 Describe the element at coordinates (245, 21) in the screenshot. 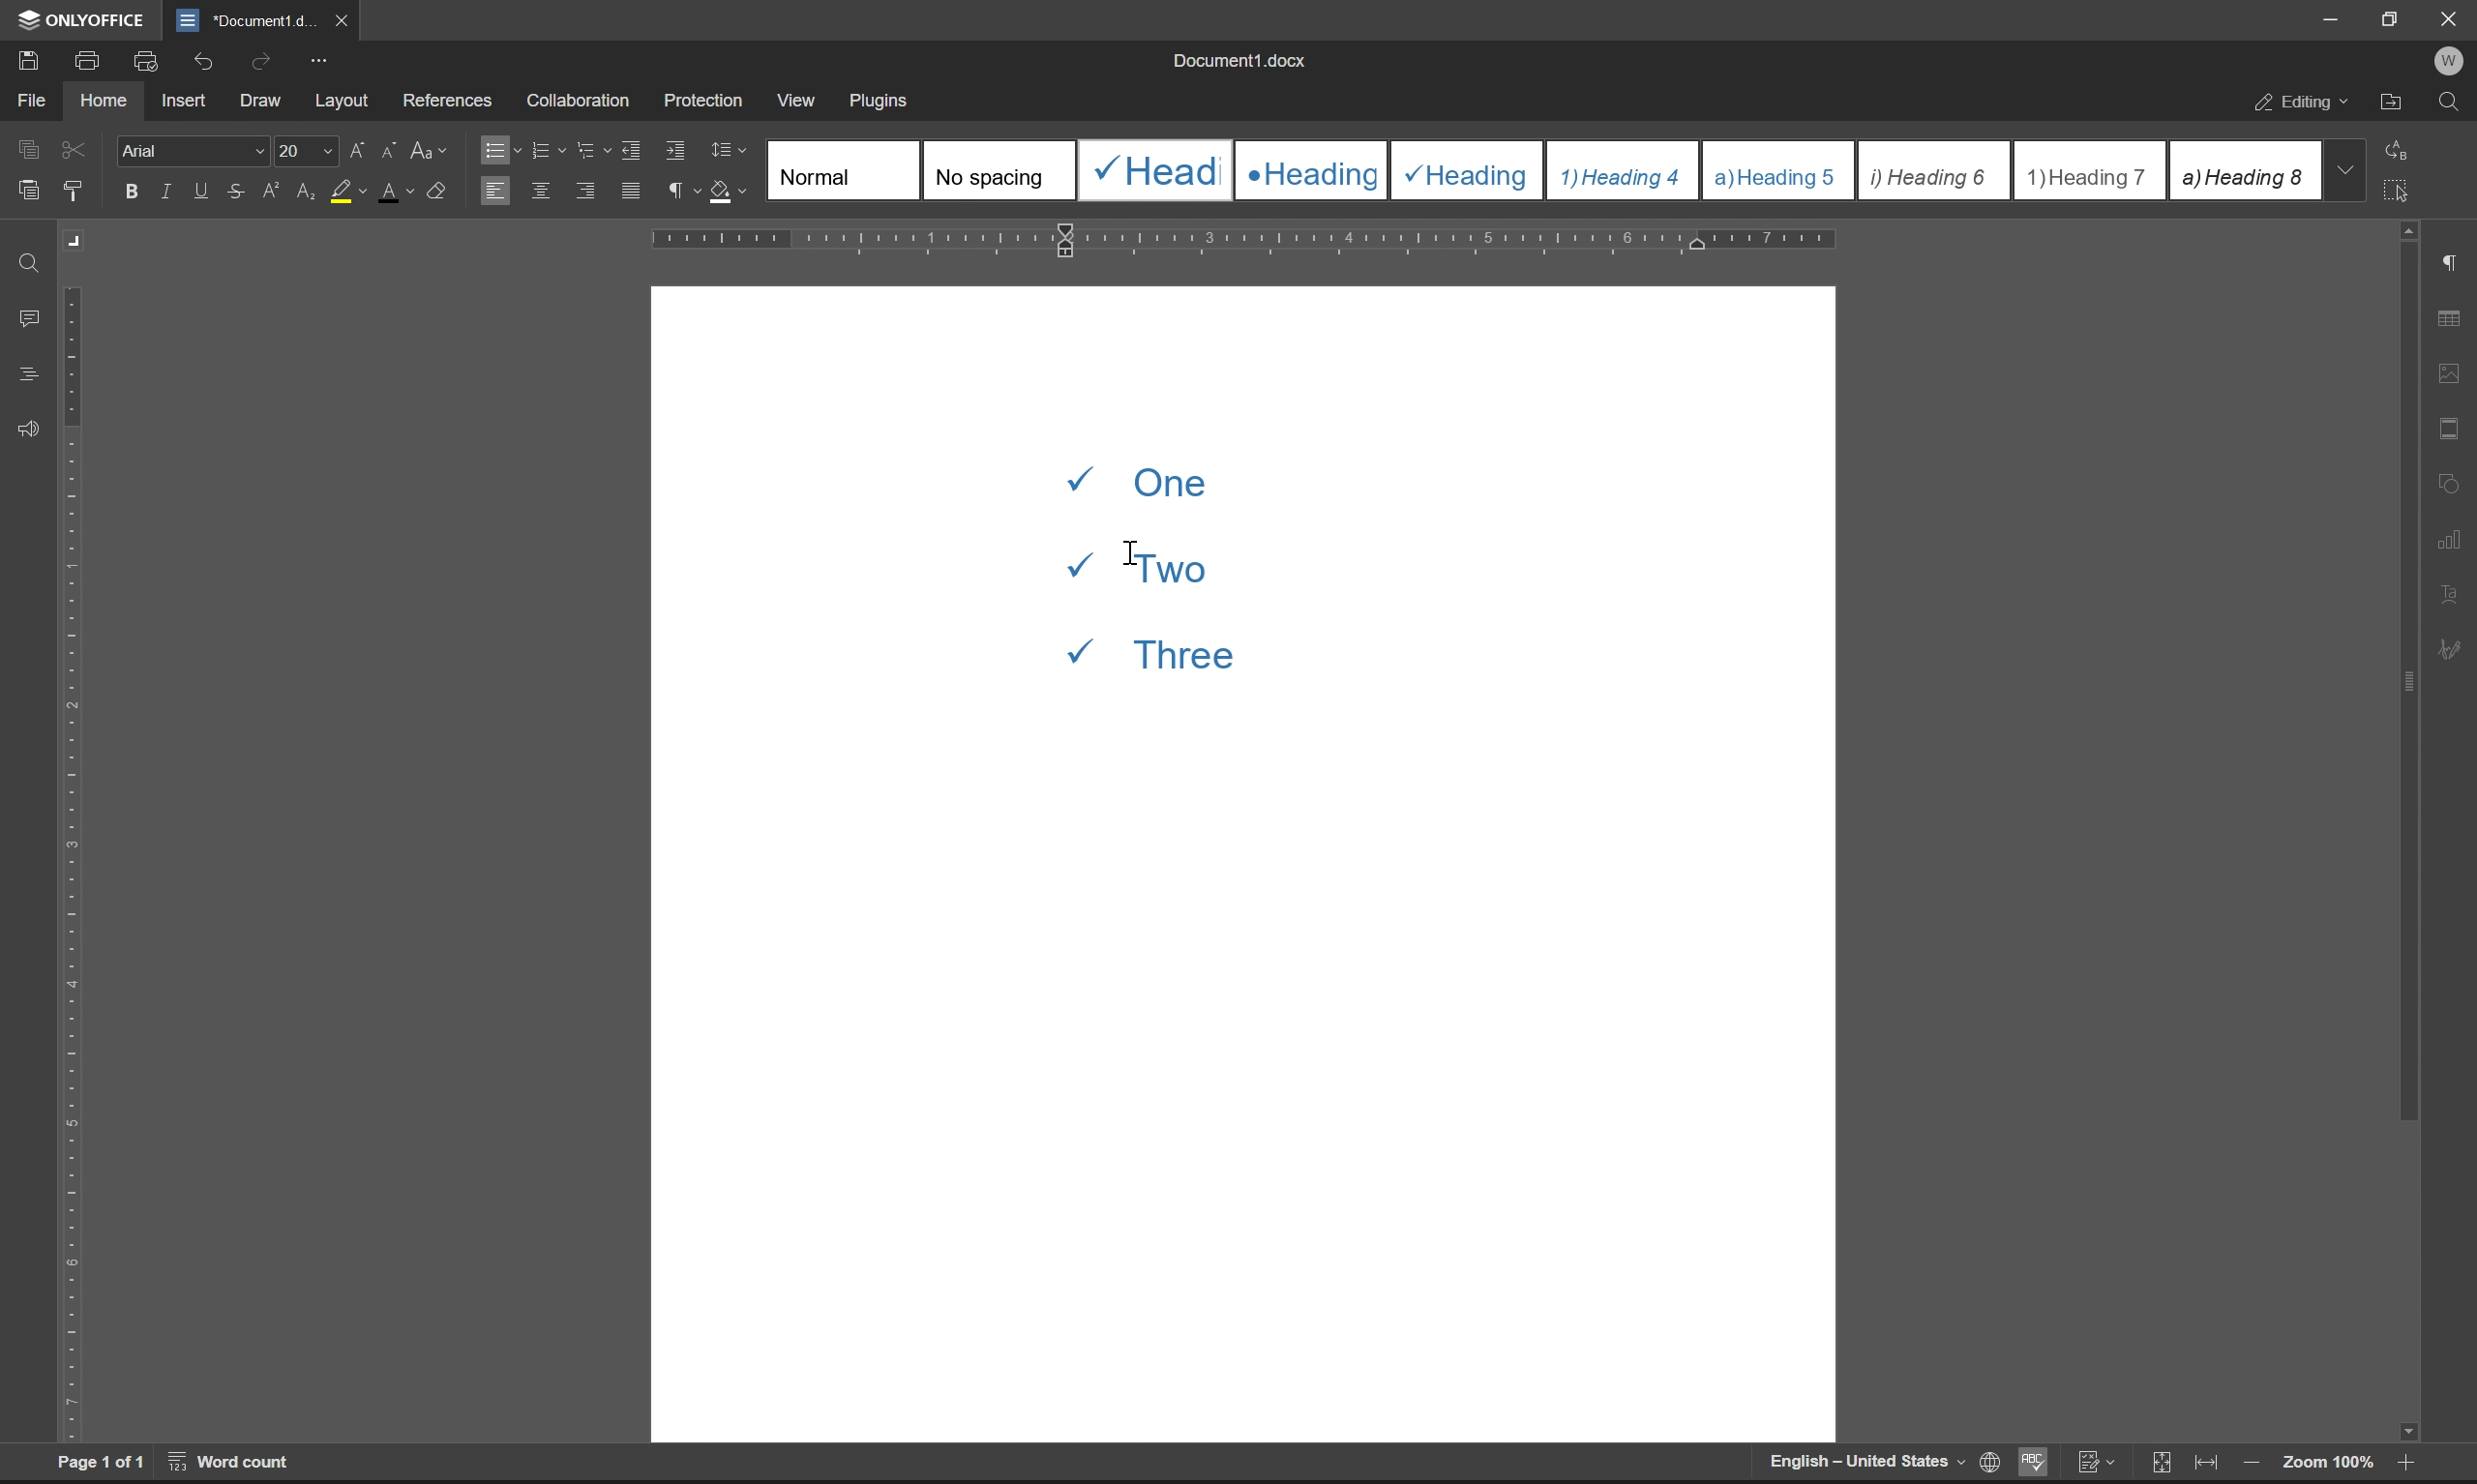

I see `document1` at that location.